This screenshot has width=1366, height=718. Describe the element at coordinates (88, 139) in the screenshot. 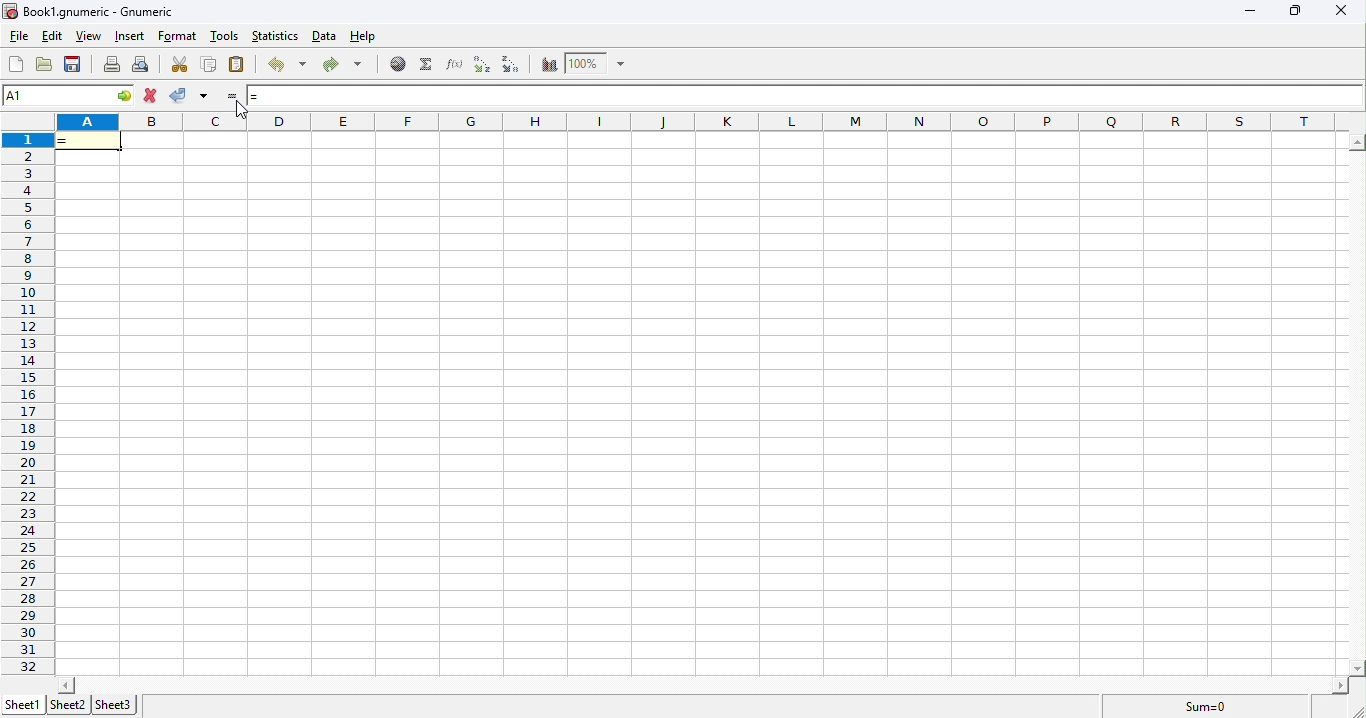

I see `= ` at that location.